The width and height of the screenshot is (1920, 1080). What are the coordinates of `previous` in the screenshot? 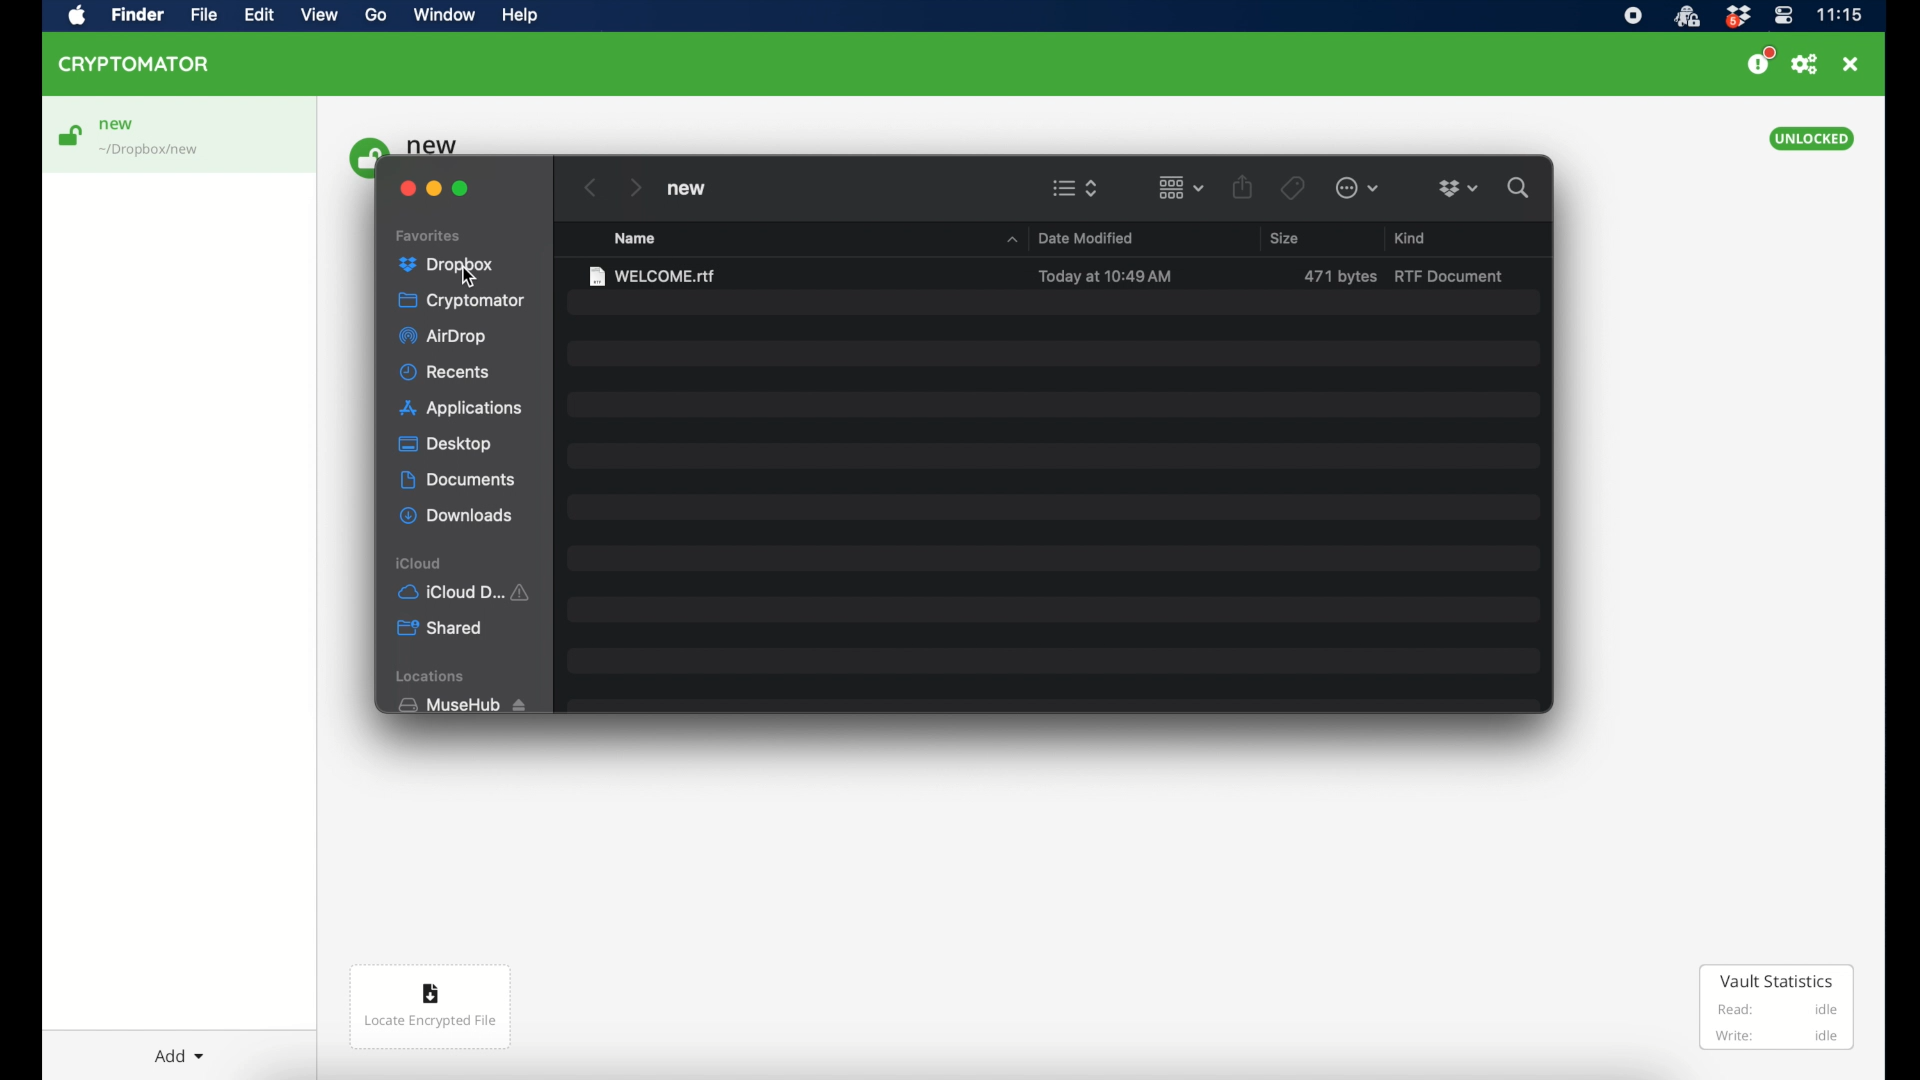 It's located at (591, 188).